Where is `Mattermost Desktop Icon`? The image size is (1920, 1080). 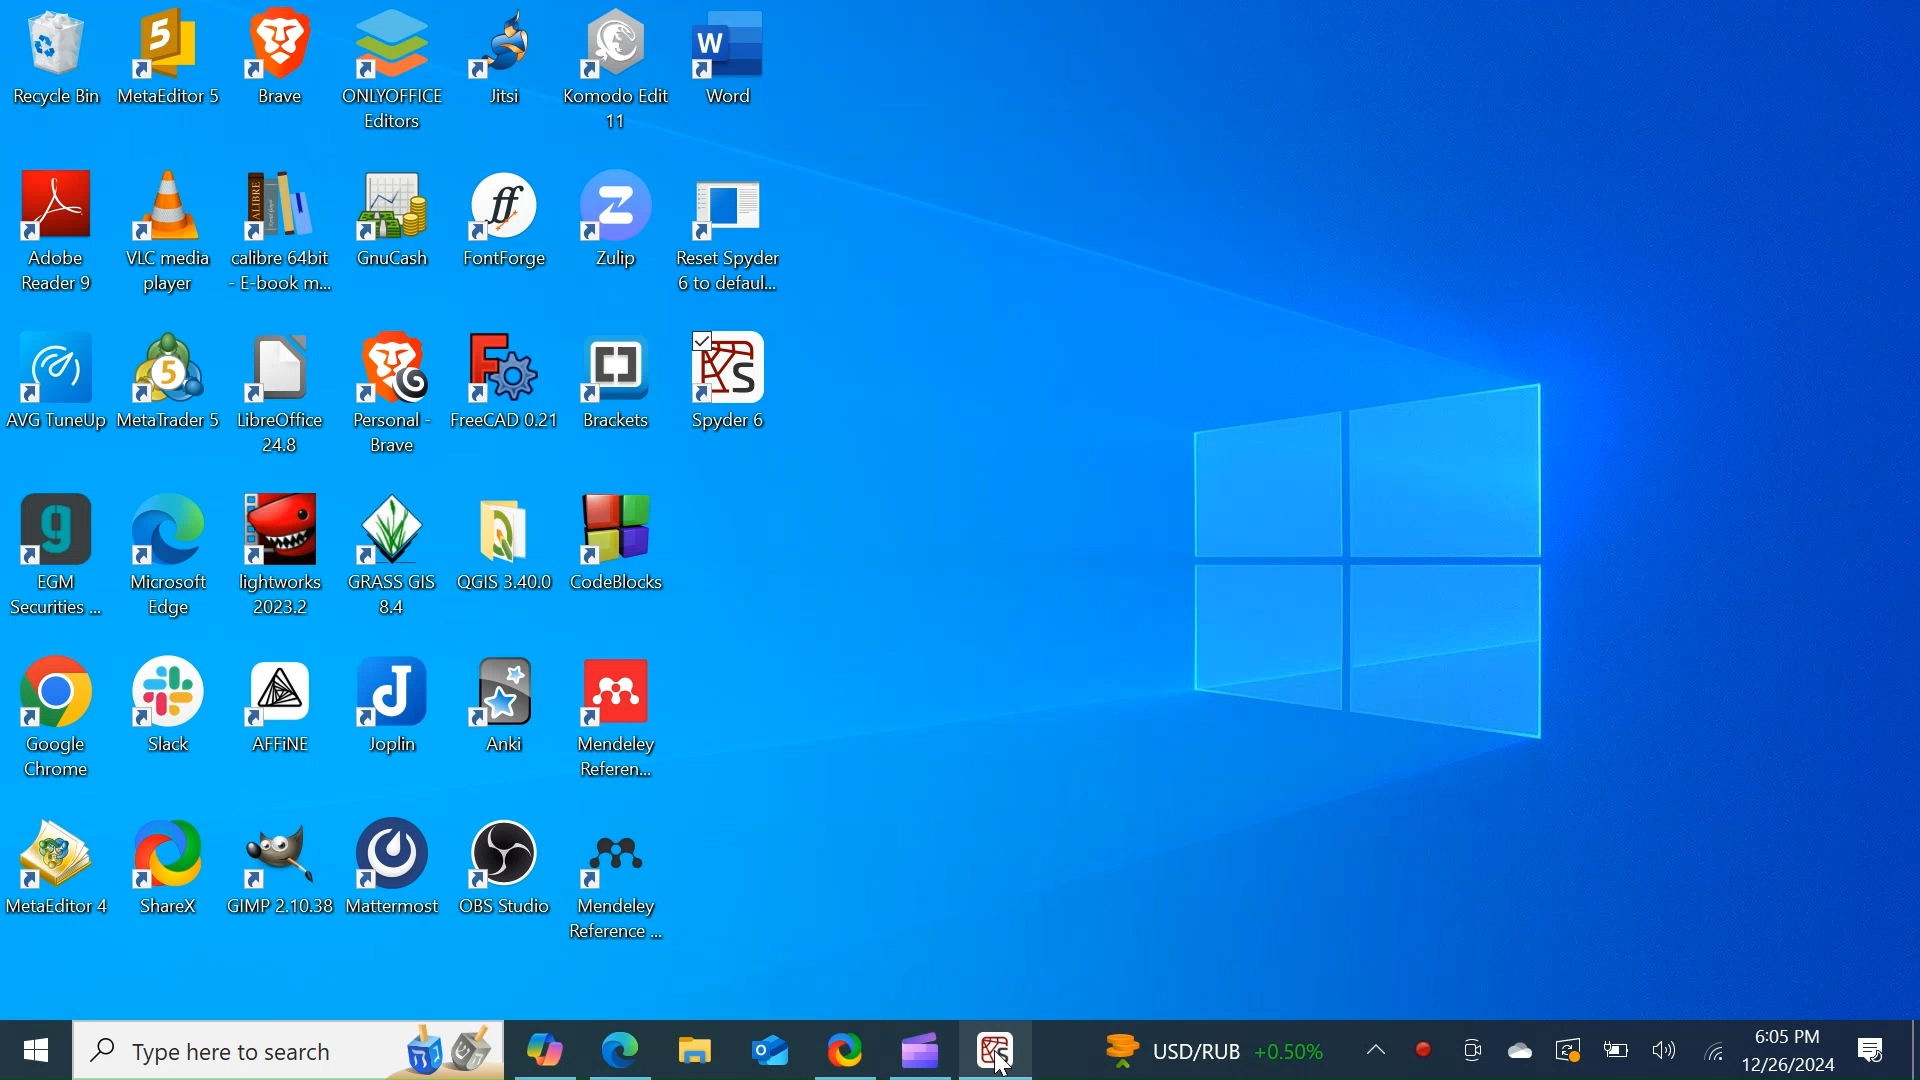 Mattermost Desktop Icon is located at coordinates (395, 875).